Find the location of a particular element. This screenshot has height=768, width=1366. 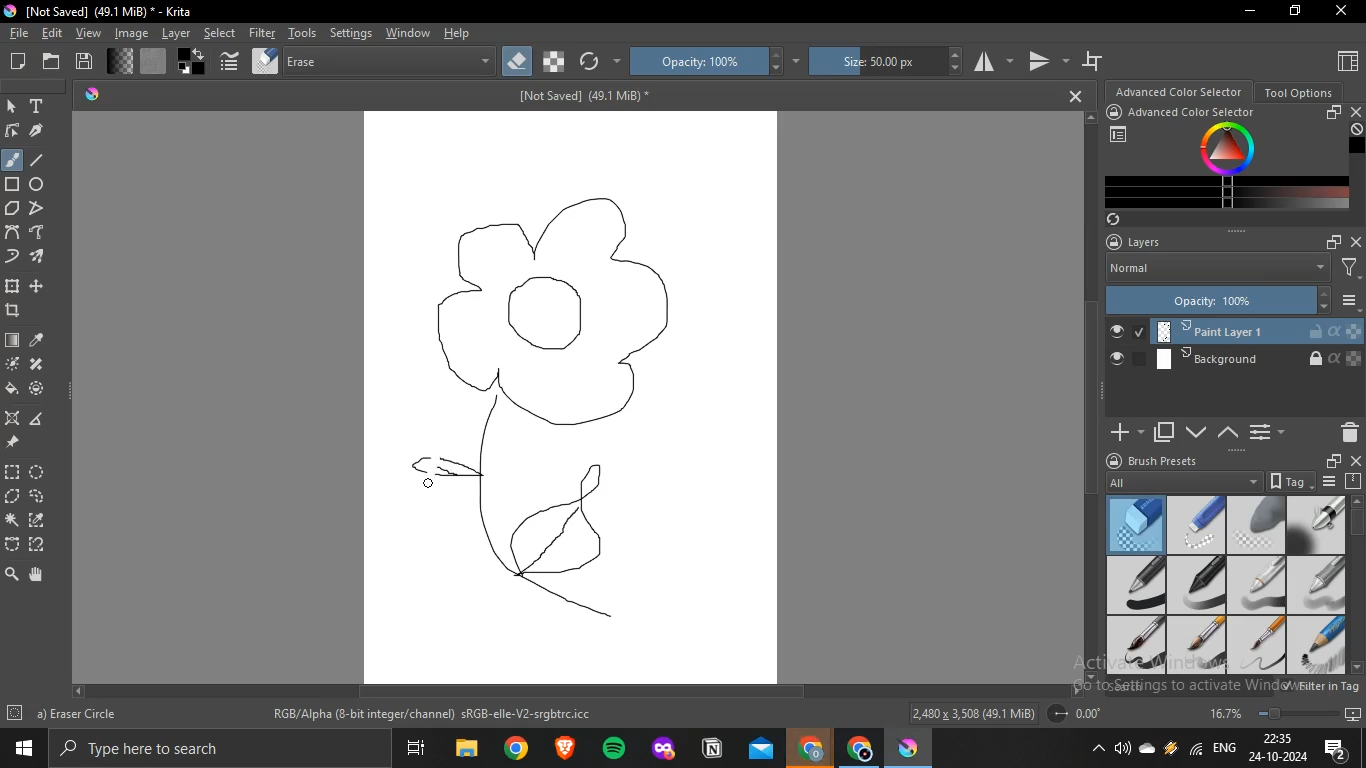

multiple brush tool is located at coordinates (38, 258).